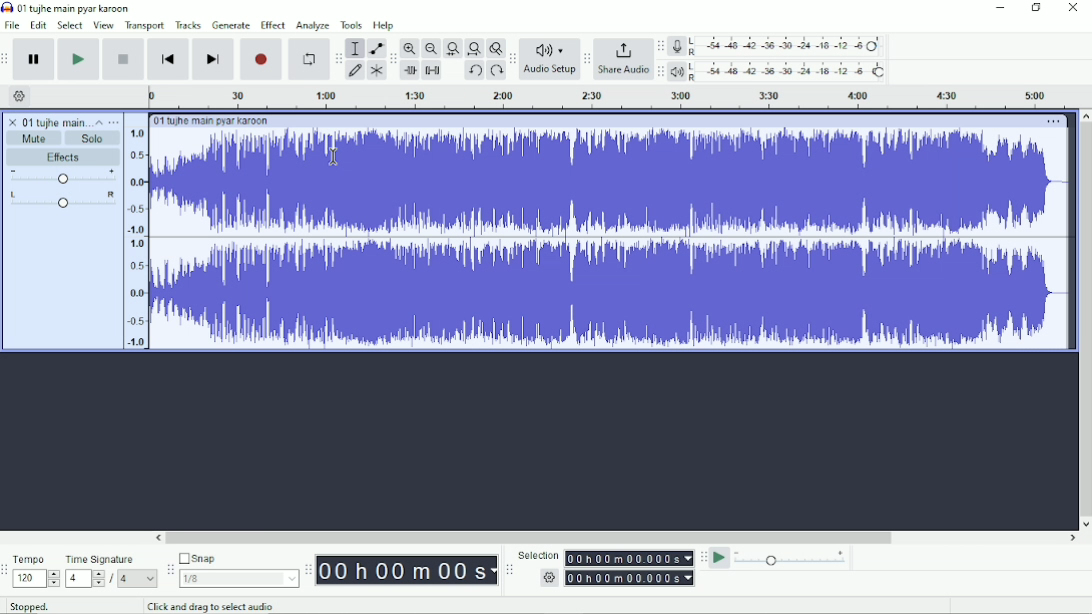 The width and height of the screenshot is (1092, 614). I want to click on Audacity selection toolbar, so click(509, 570).